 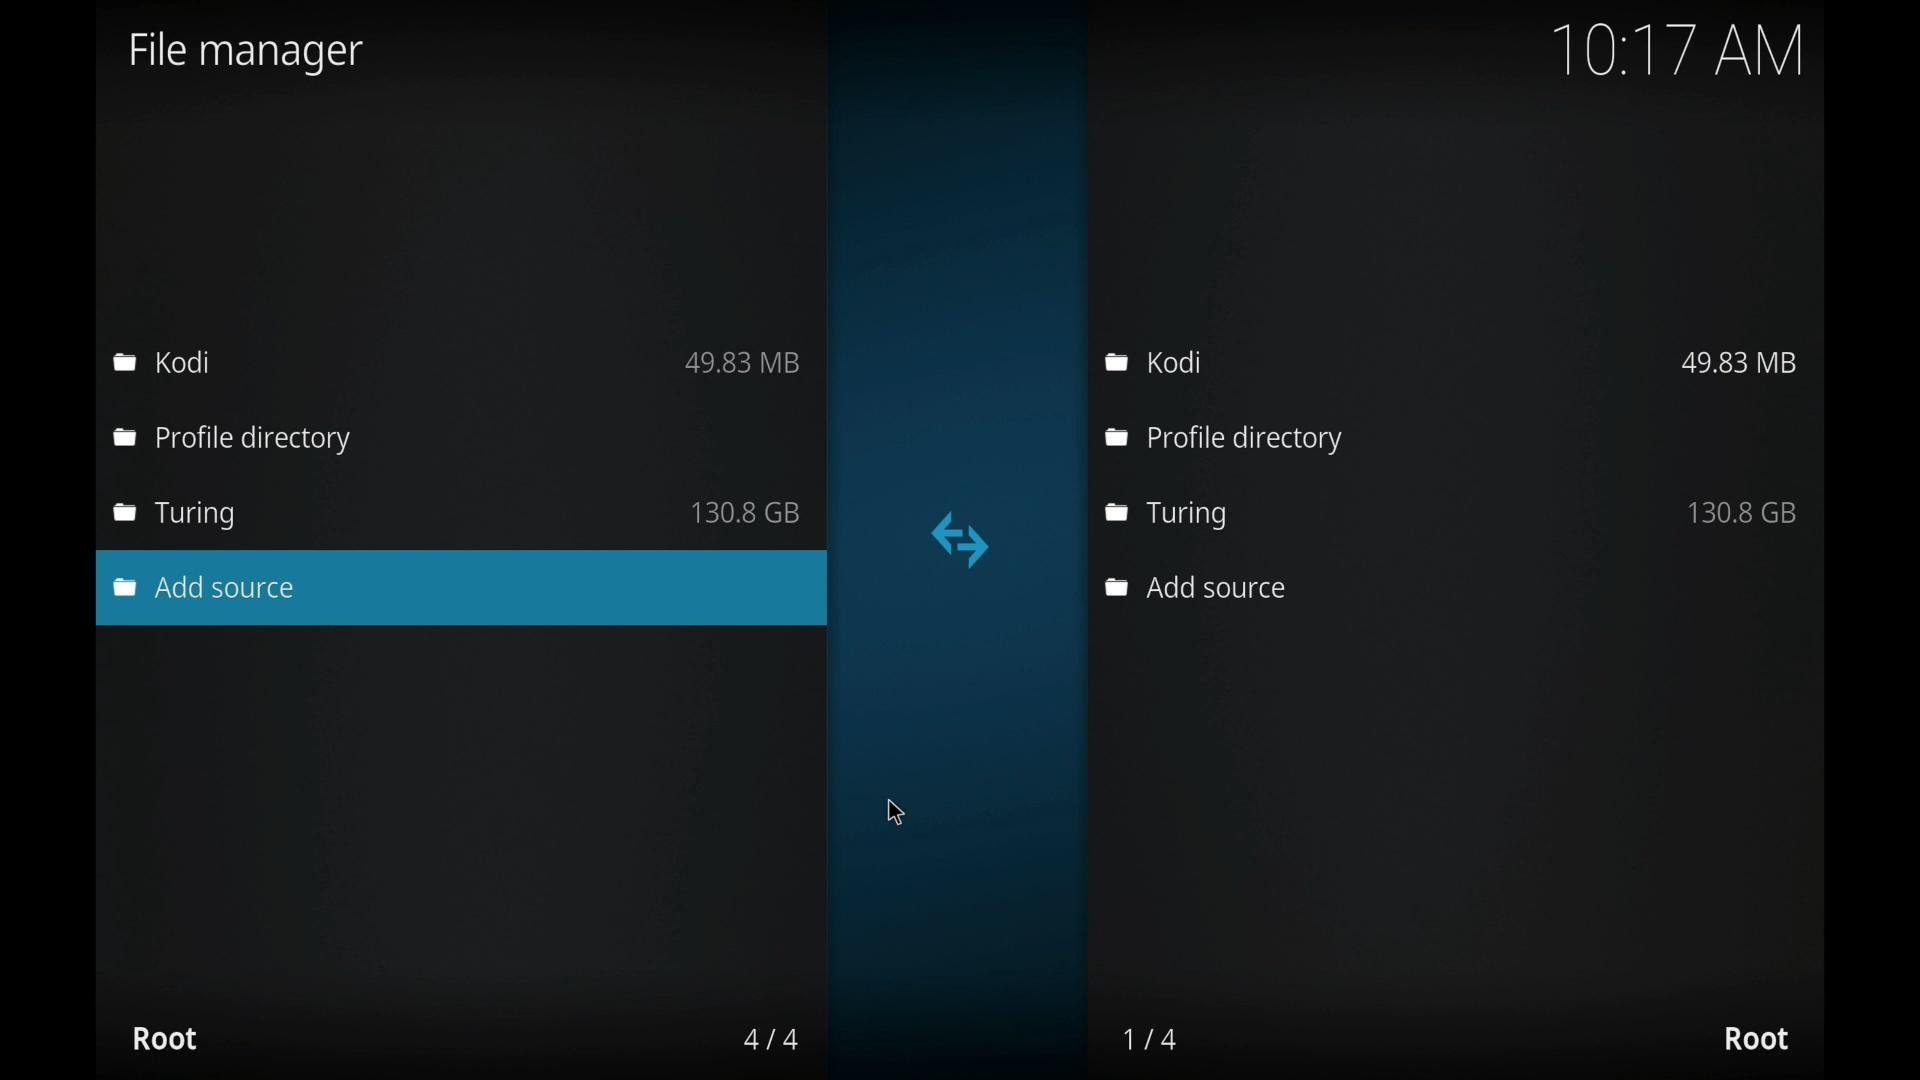 What do you see at coordinates (1679, 50) in the screenshot?
I see `10.16 am` at bounding box center [1679, 50].